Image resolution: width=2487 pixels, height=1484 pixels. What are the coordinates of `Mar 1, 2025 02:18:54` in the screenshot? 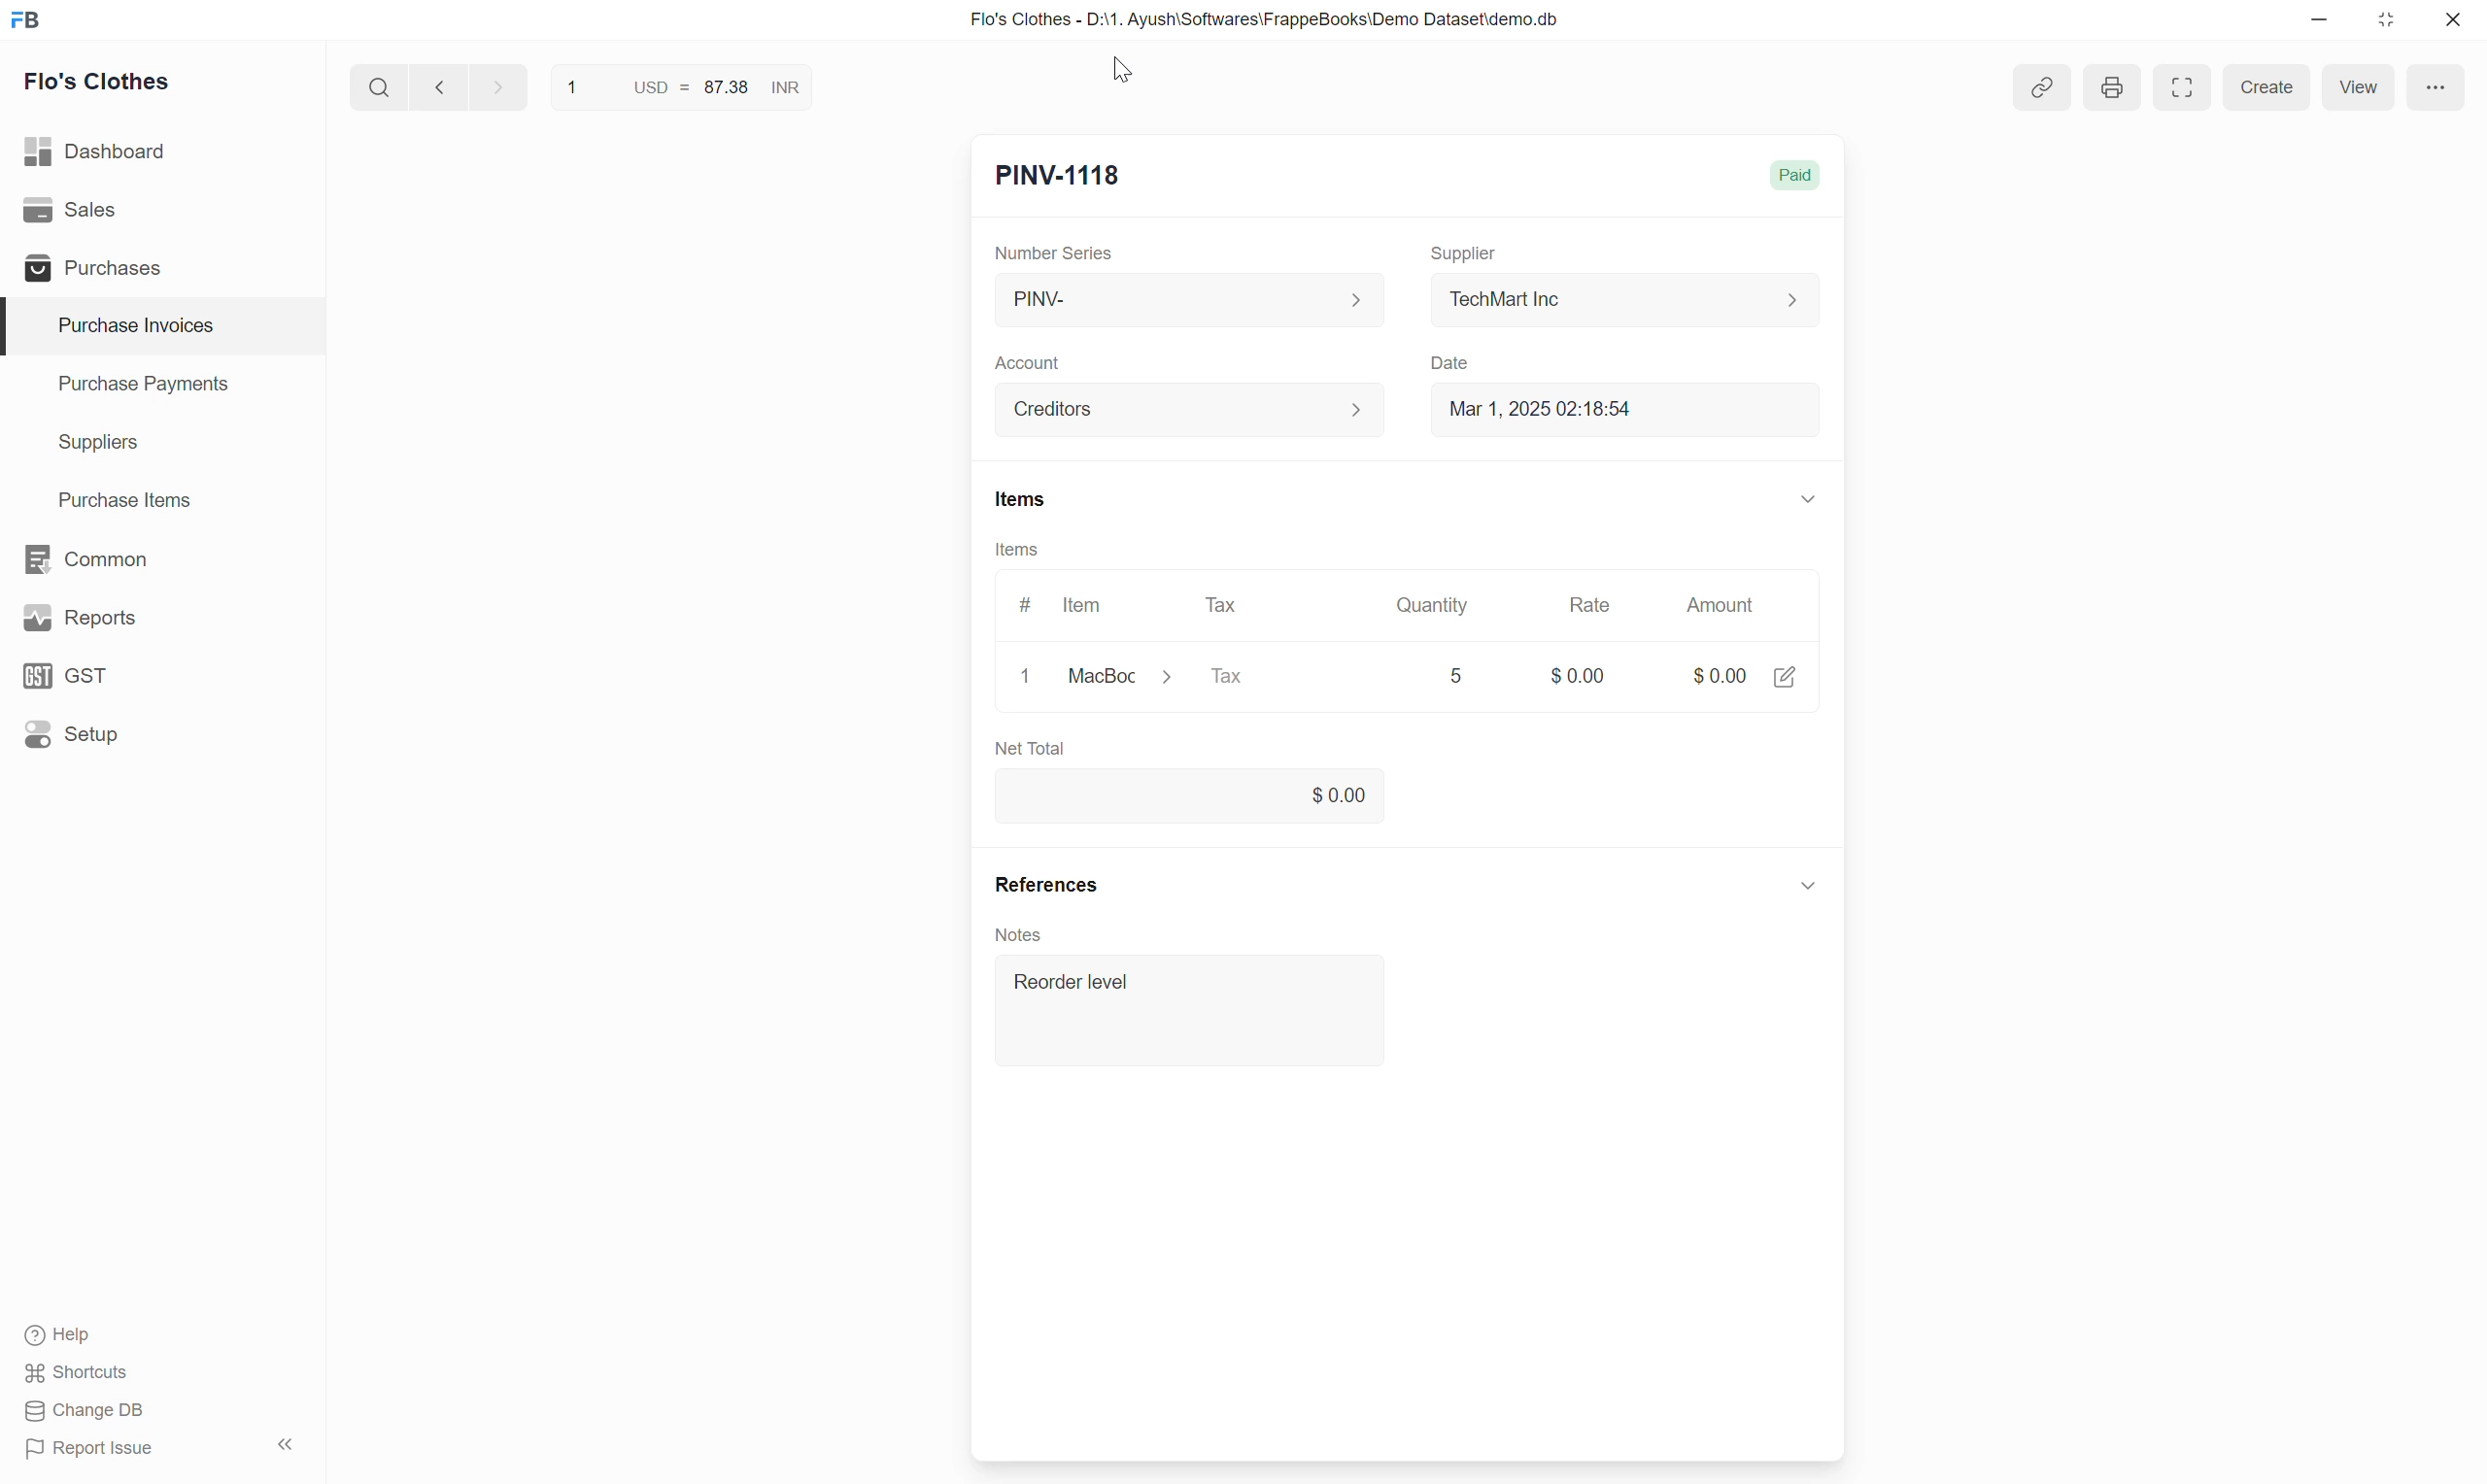 It's located at (1626, 408).